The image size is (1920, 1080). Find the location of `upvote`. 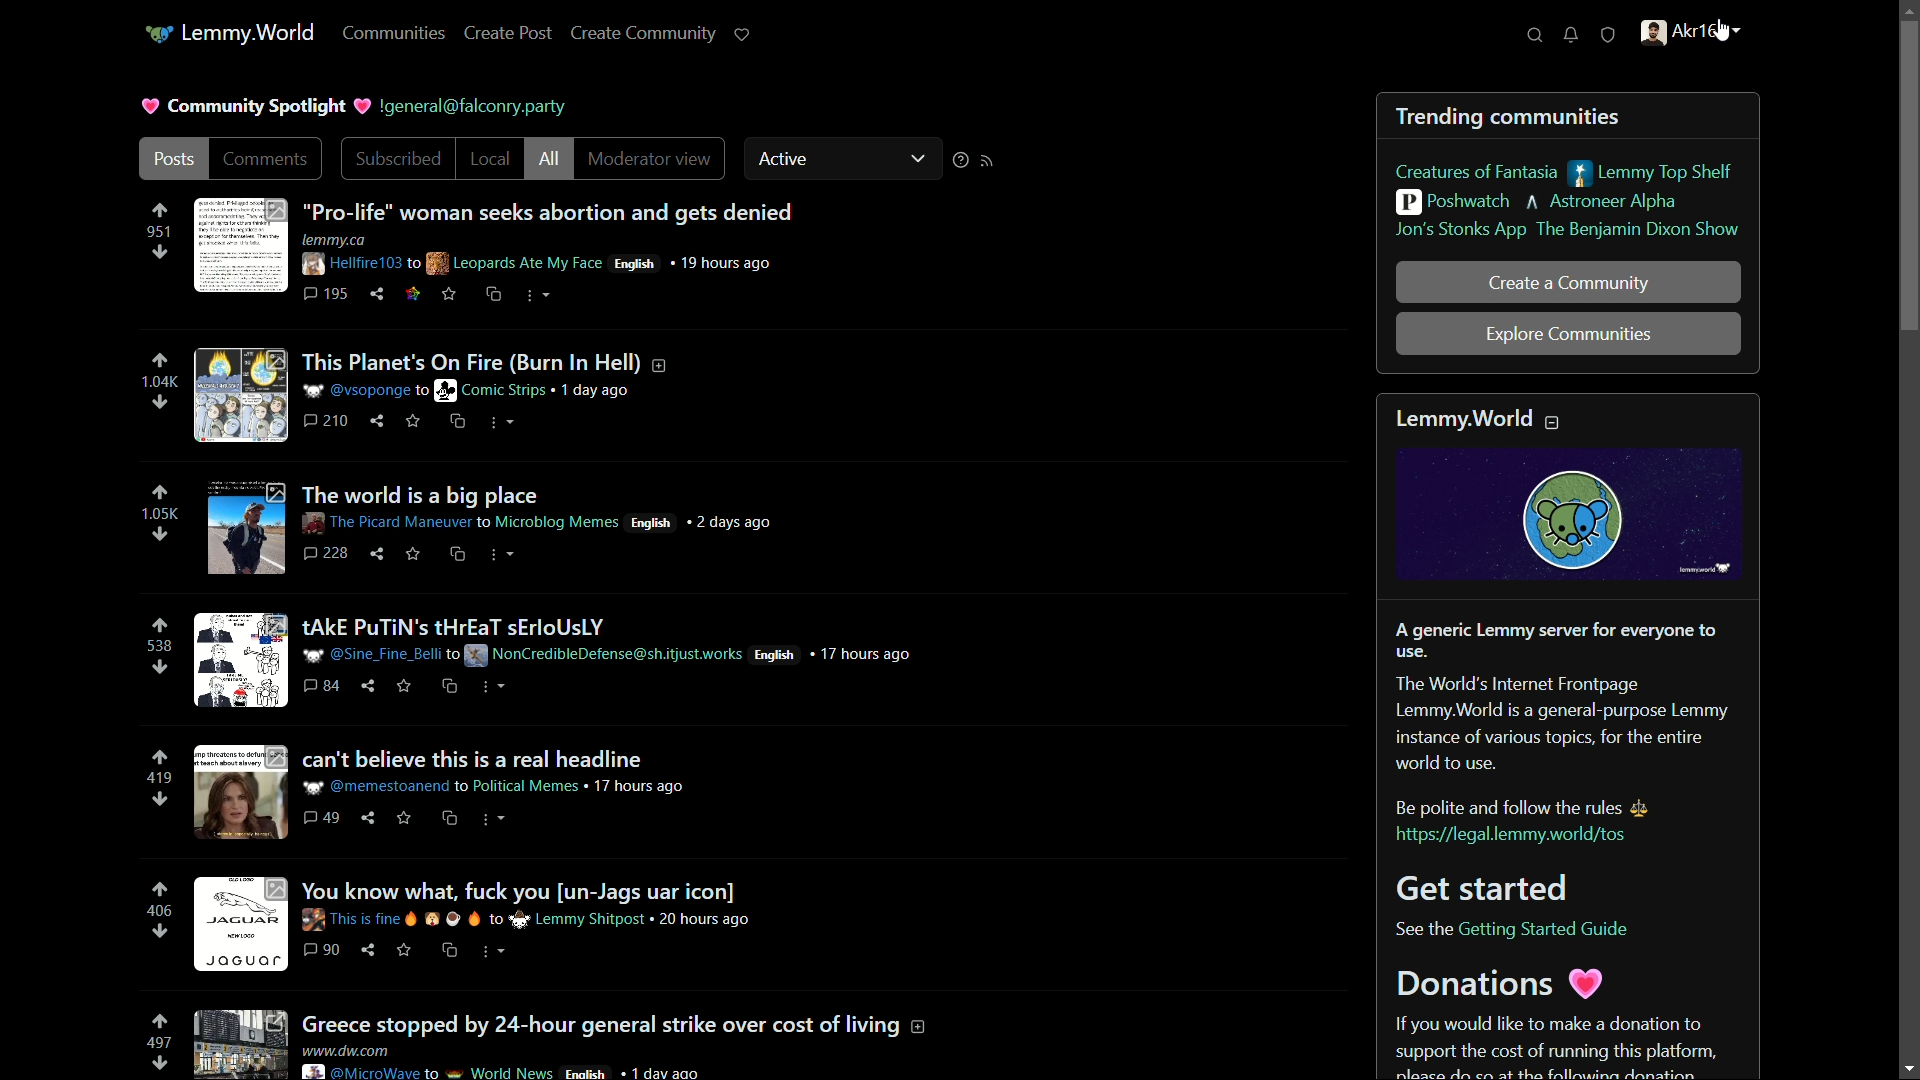

upvote is located at coordinates (160, 361).